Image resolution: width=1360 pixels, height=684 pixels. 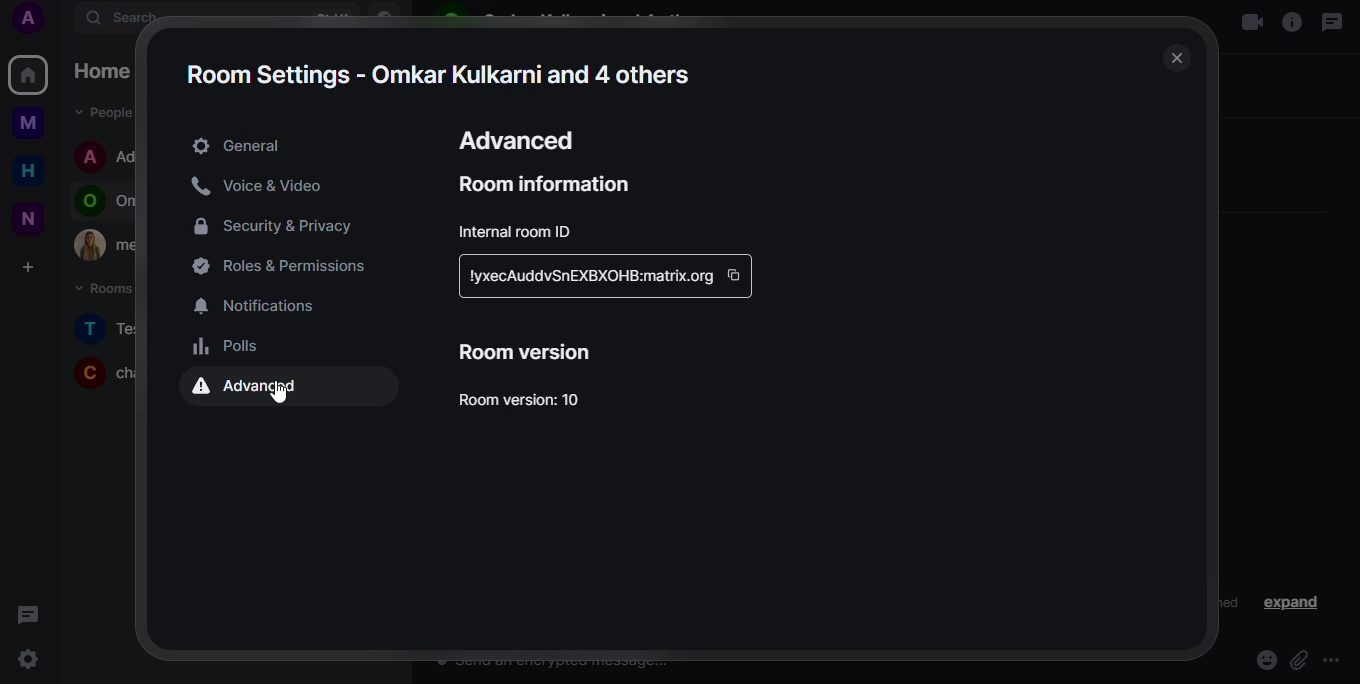 What do you see at coordinates (35, 172) in the screenshot?
I see `h` at bounding box center [35, 172].